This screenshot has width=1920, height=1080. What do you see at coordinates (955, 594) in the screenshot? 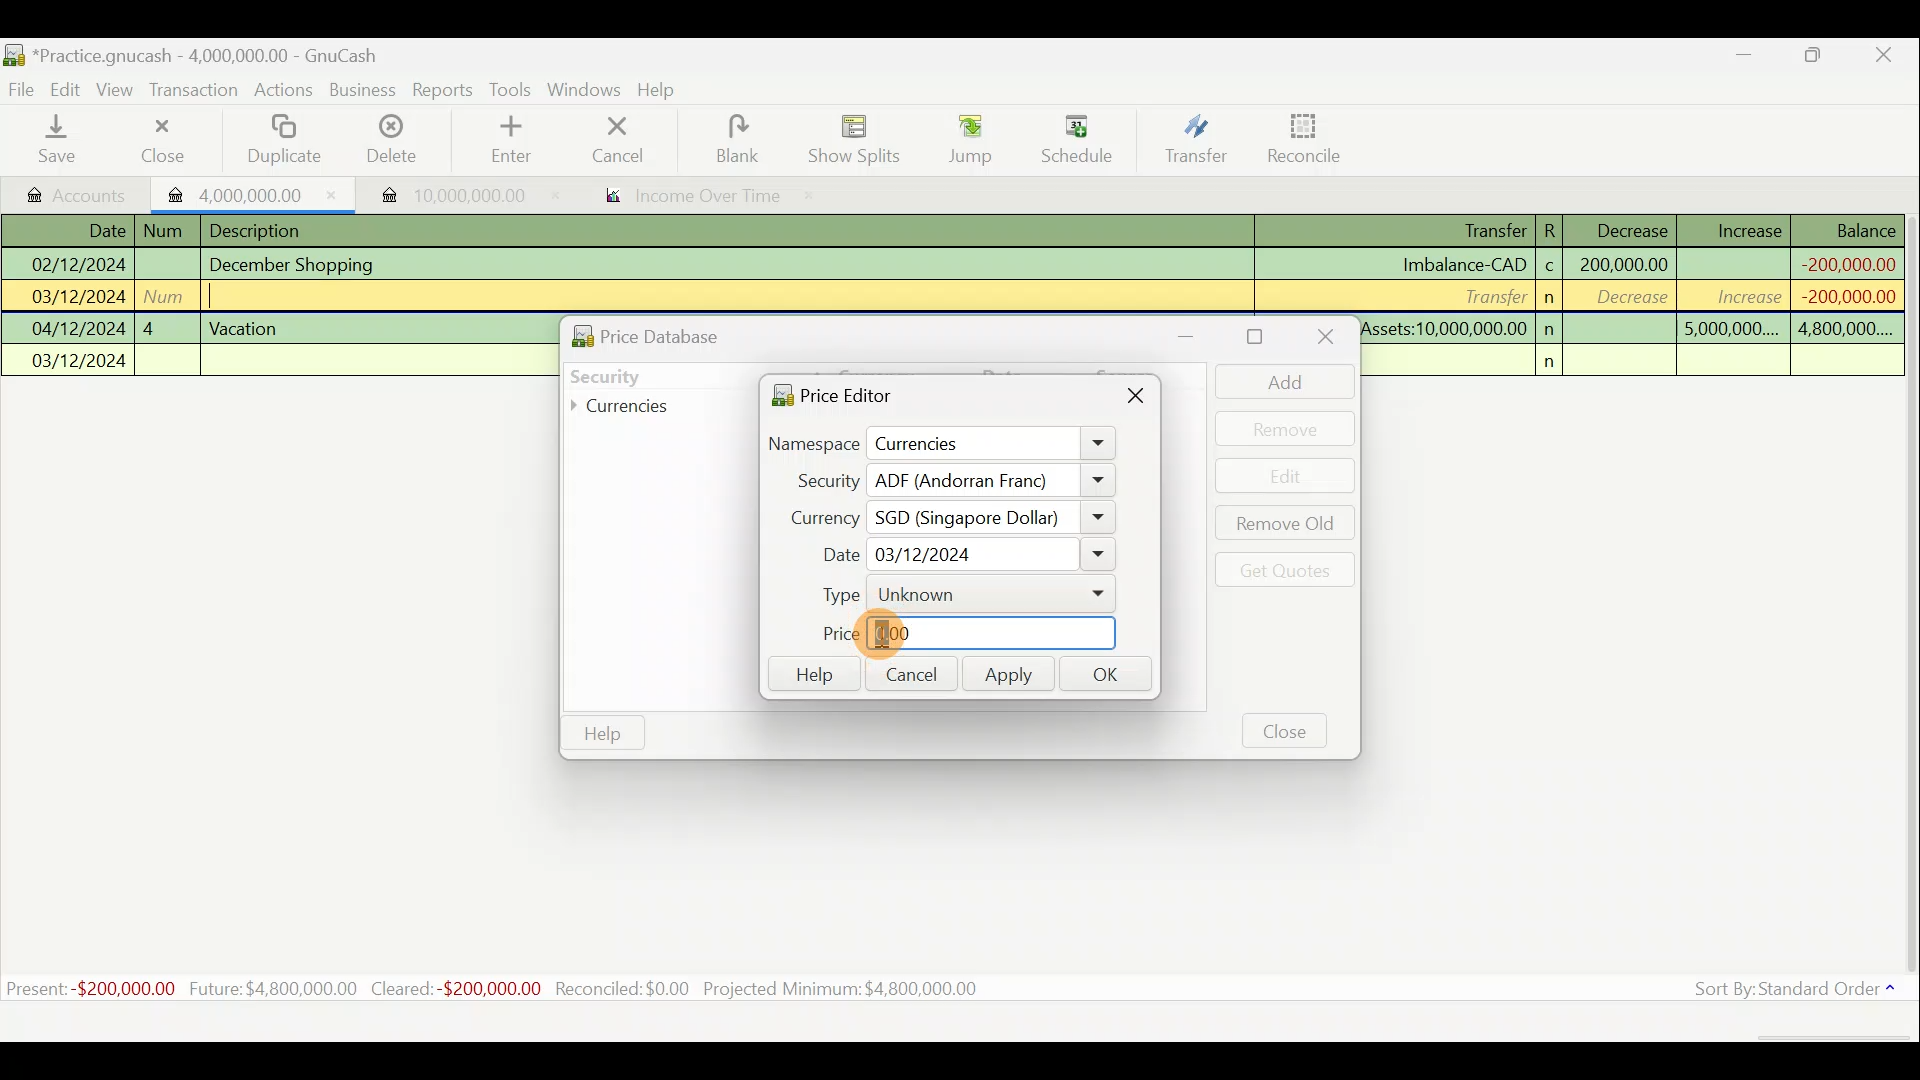
I see `Type` at bounding box center [955, 594].